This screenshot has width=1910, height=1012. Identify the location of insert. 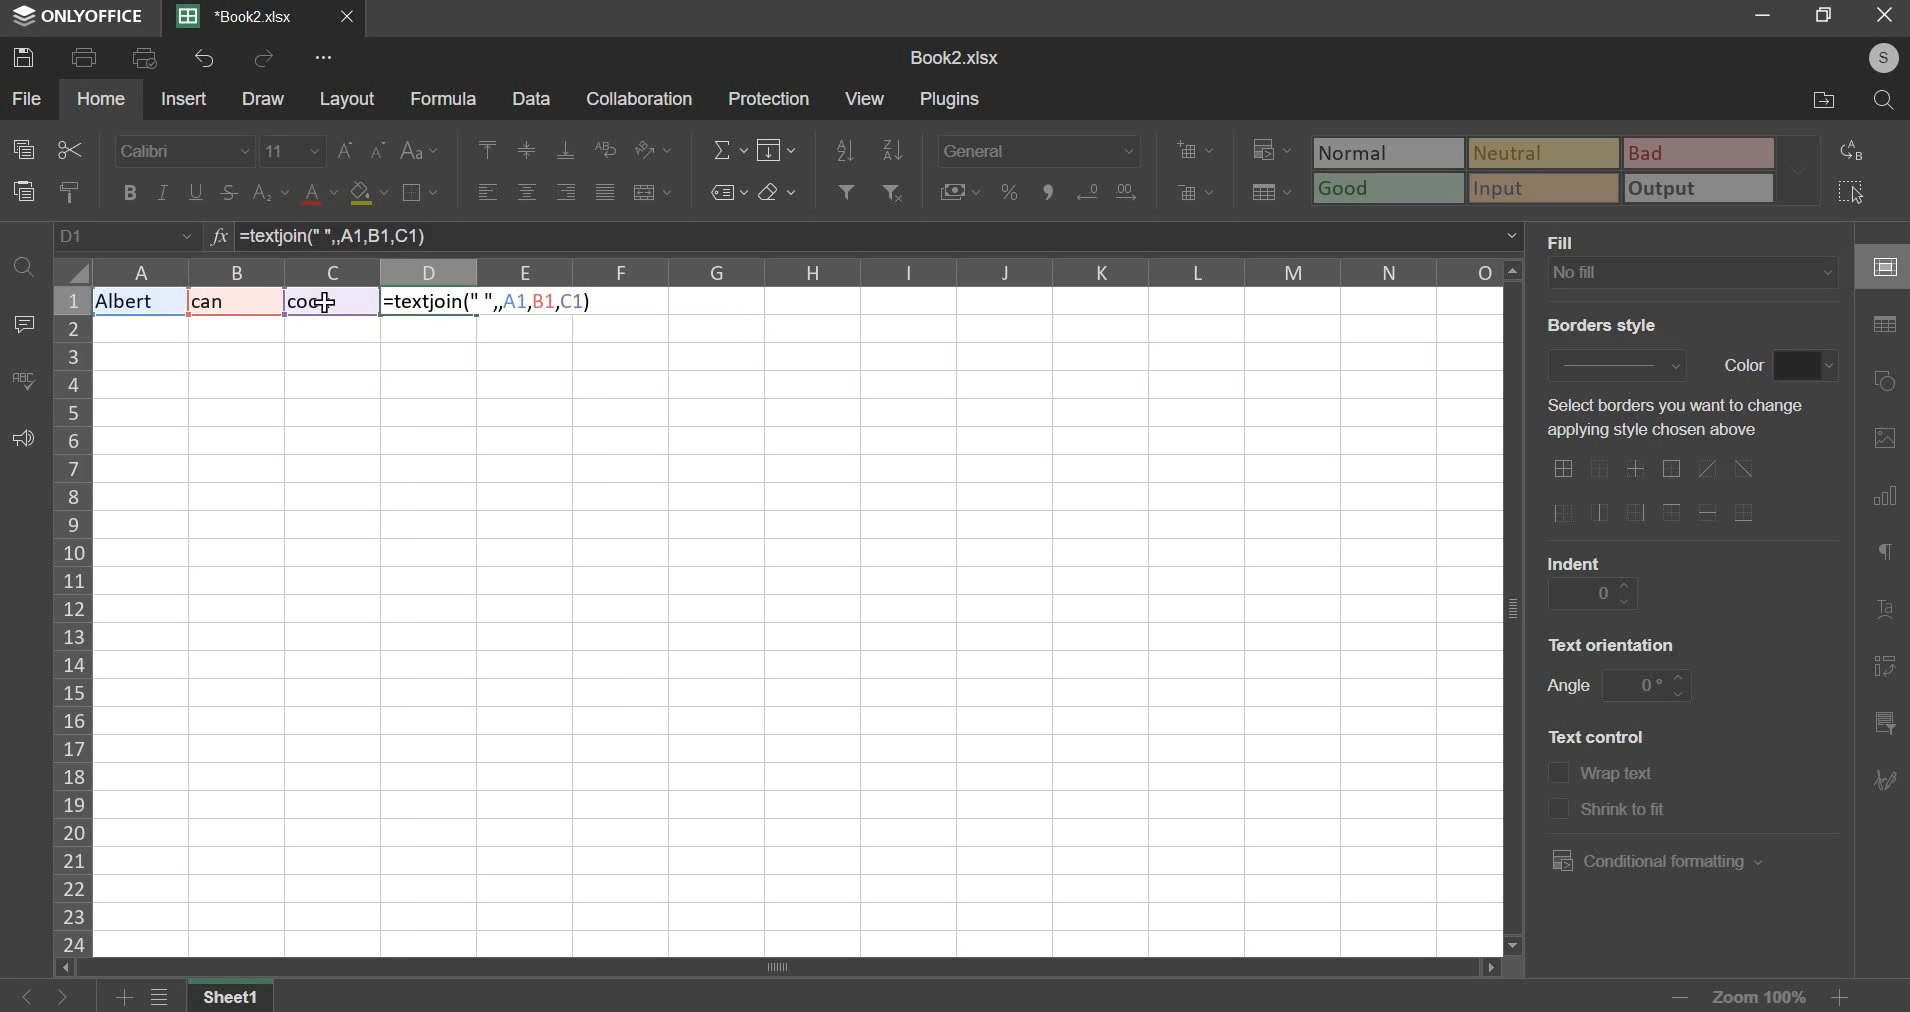
(183, 98).